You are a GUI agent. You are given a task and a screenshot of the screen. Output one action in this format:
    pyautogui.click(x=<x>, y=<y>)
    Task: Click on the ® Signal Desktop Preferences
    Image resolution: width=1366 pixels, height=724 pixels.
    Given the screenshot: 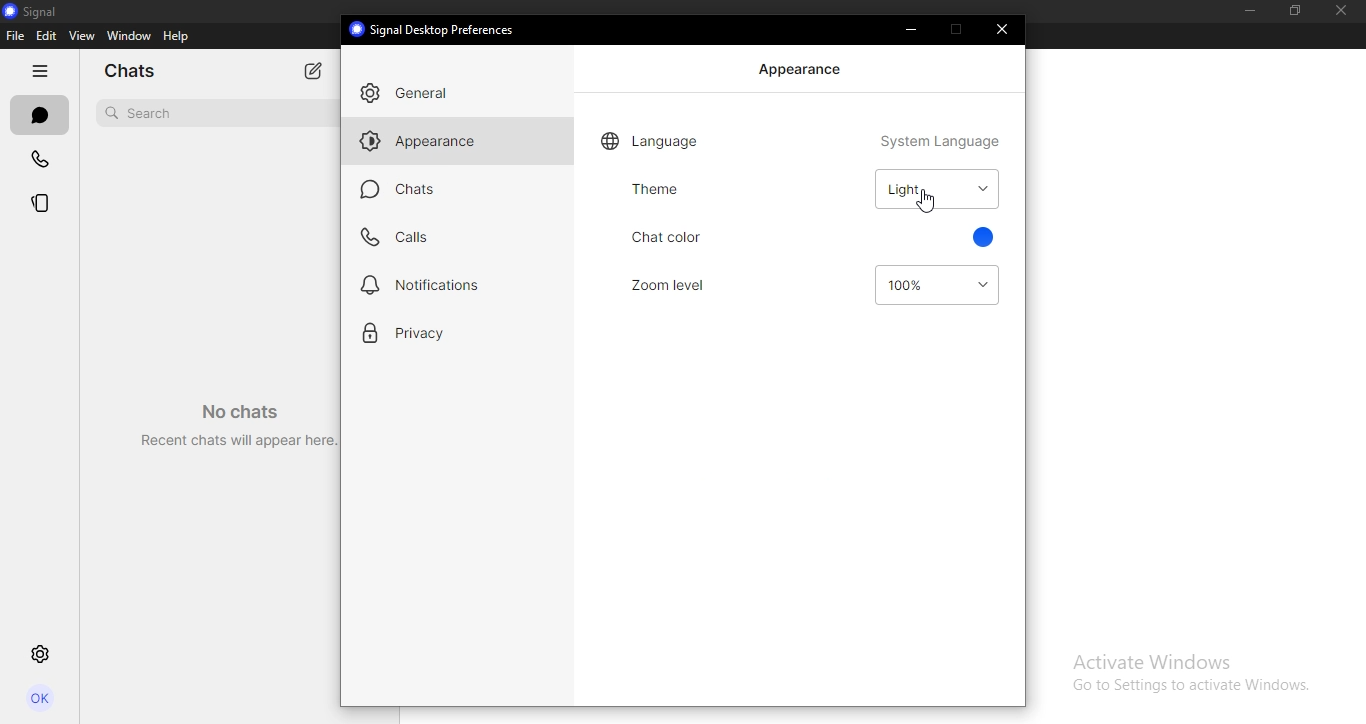 What is the action you would take?
    pyautogui.click(x=435, y=29)
    